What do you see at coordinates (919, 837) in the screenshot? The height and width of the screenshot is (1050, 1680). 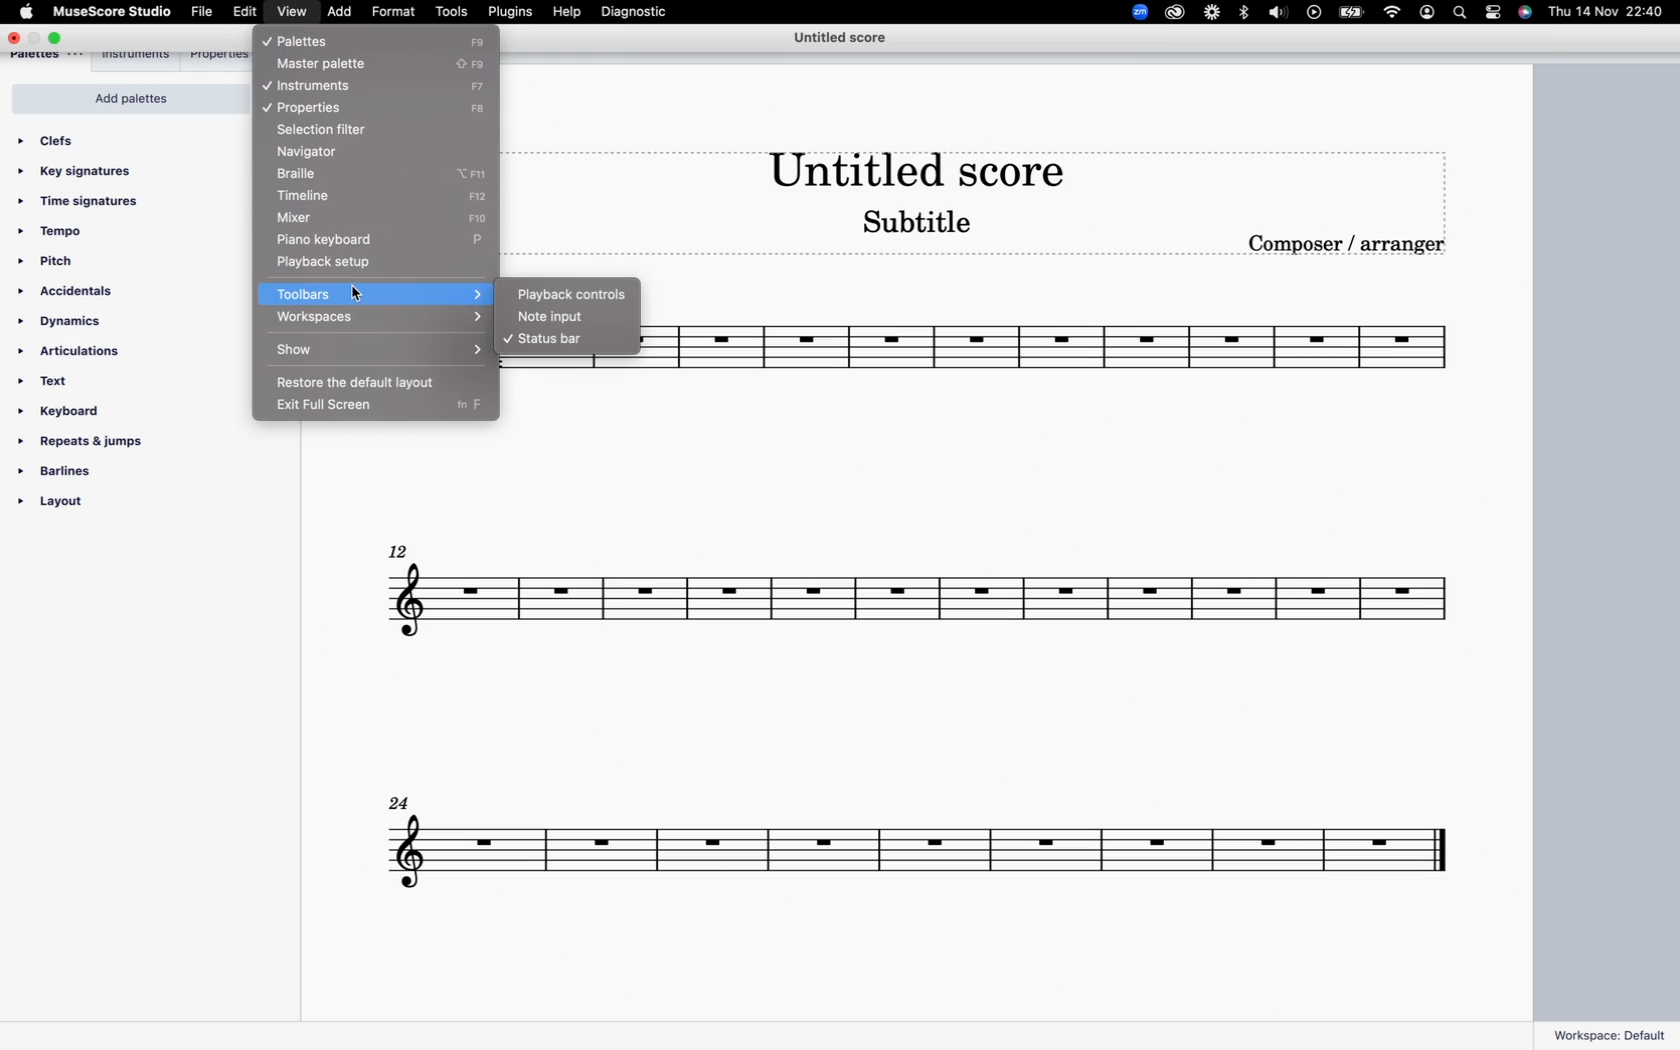 I see `score` at bounding box center [919, 837].